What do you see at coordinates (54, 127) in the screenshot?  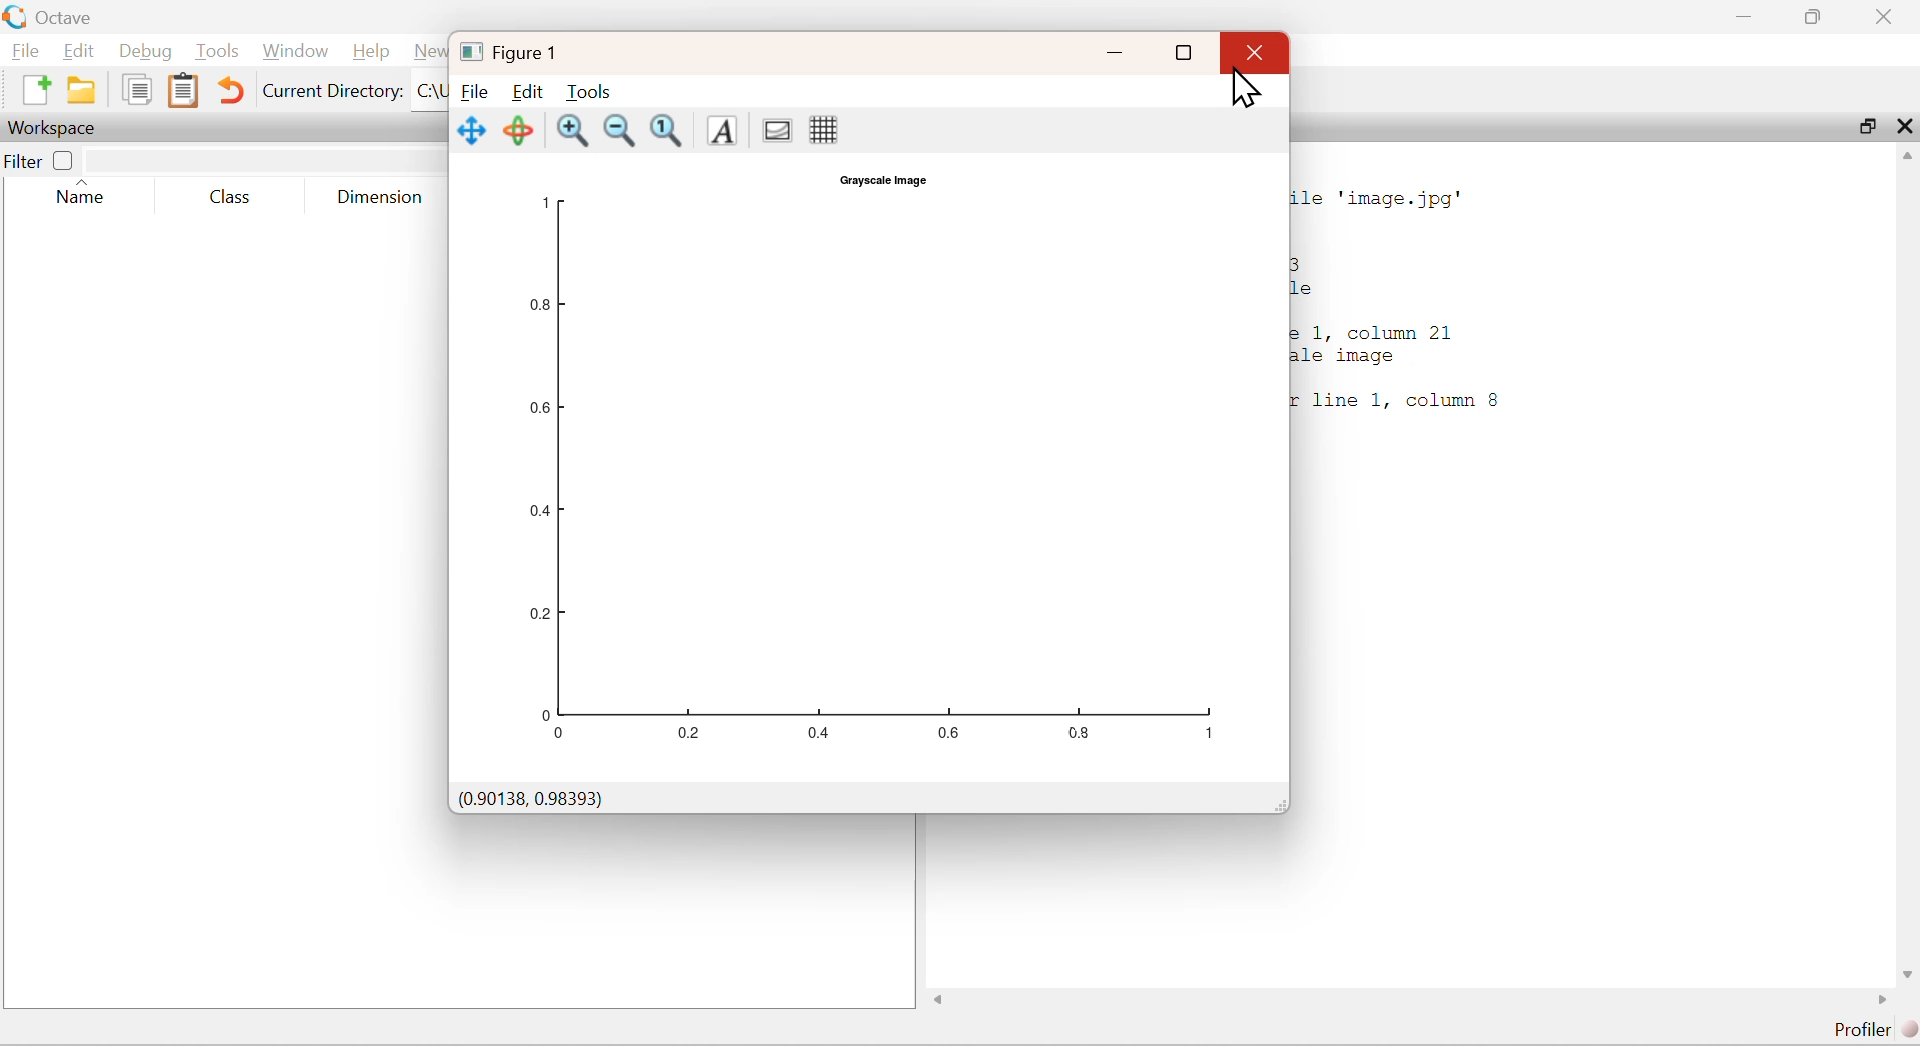 I see `Workspace` at bounding box center [54, 127].